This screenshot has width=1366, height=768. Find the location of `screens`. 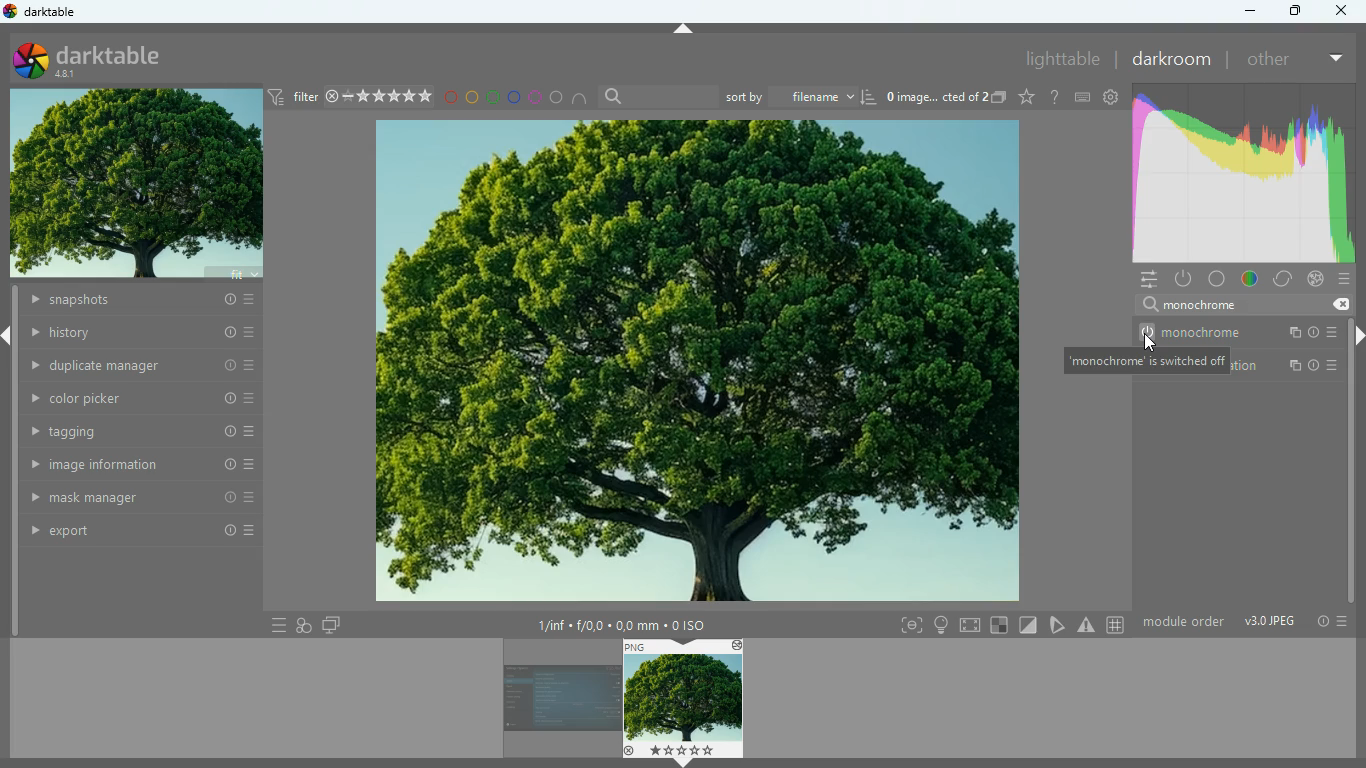

screens is located at coordinates (331, 624).